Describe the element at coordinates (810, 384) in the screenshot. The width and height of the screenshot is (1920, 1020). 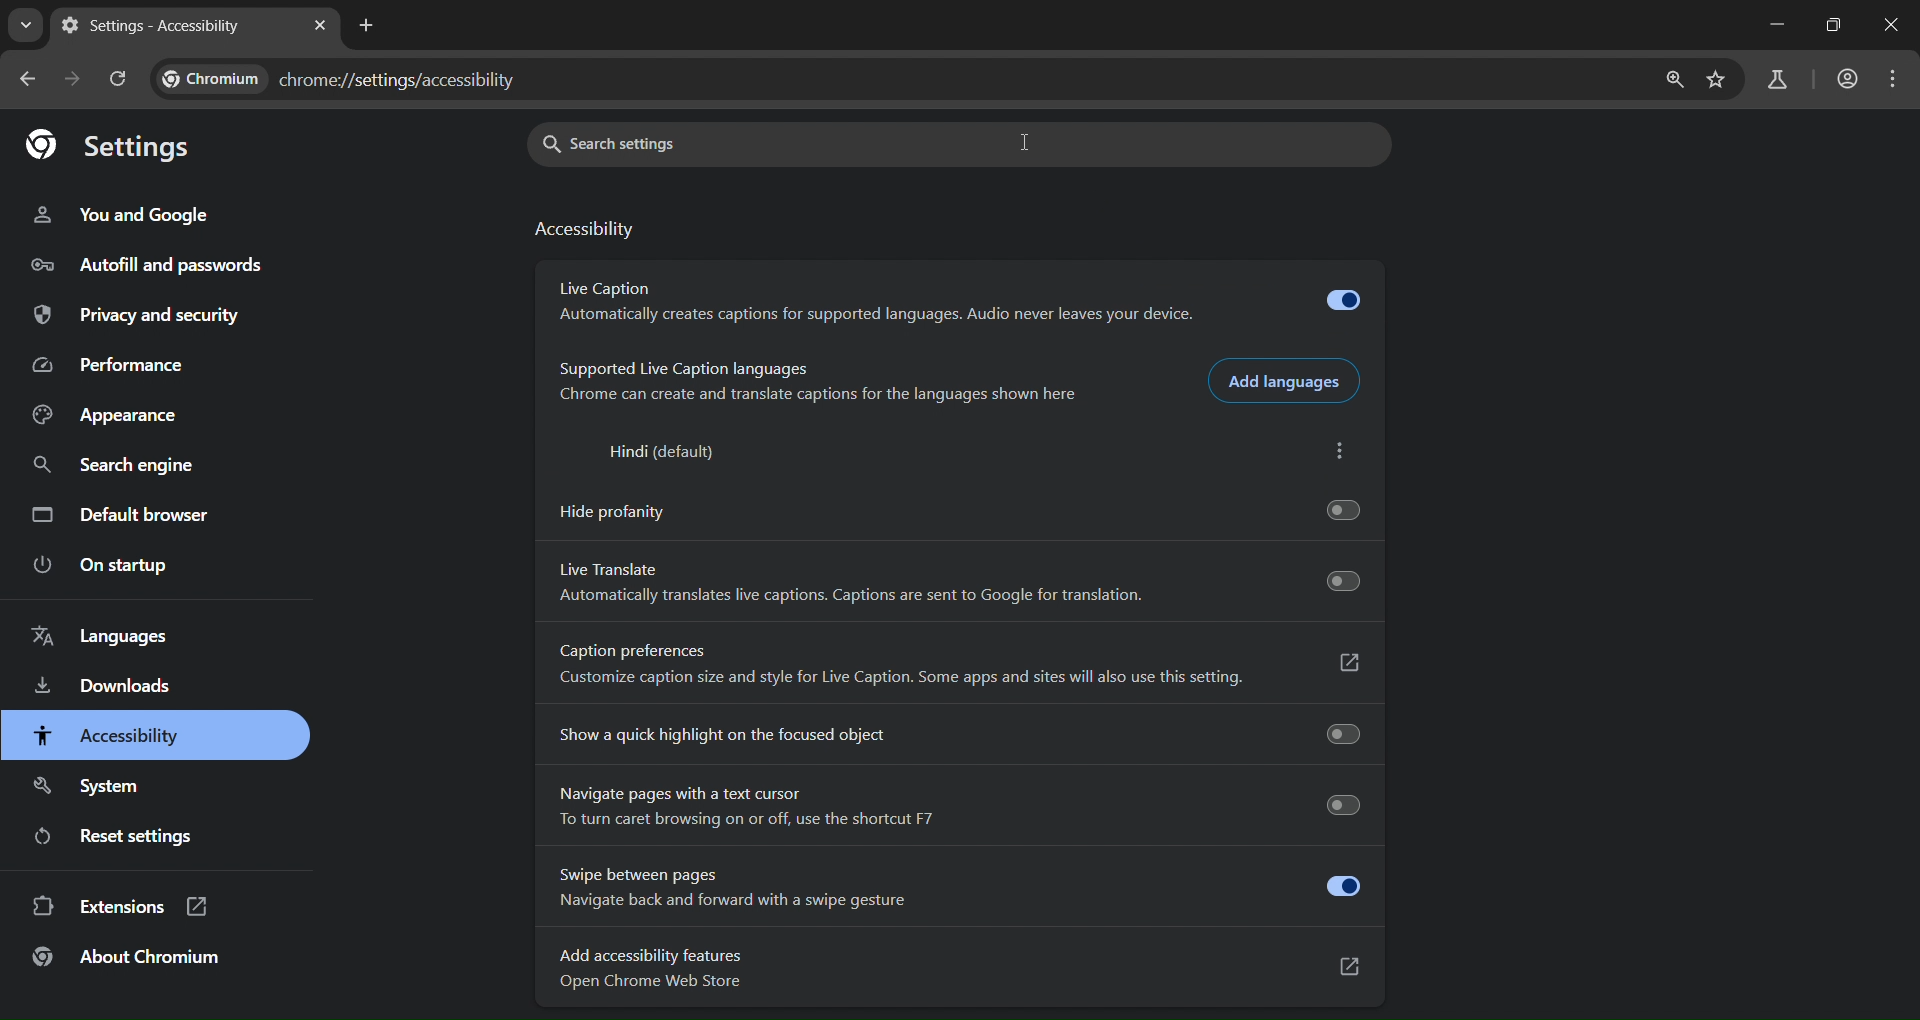
I see `Supported Live Caption languages
Chrome can create and translate captions for the languages shown here` at that location.